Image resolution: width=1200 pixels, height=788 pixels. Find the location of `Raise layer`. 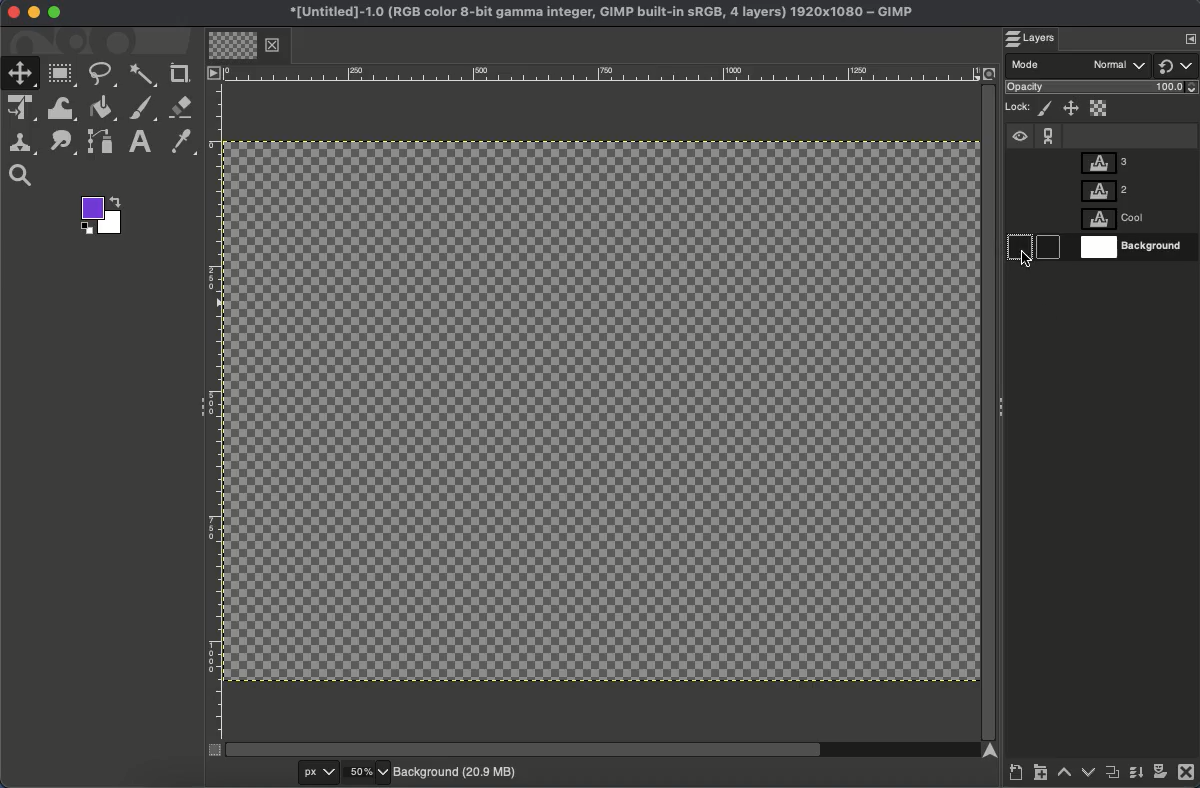

Raise layer is located at coordinates (1065, 777).